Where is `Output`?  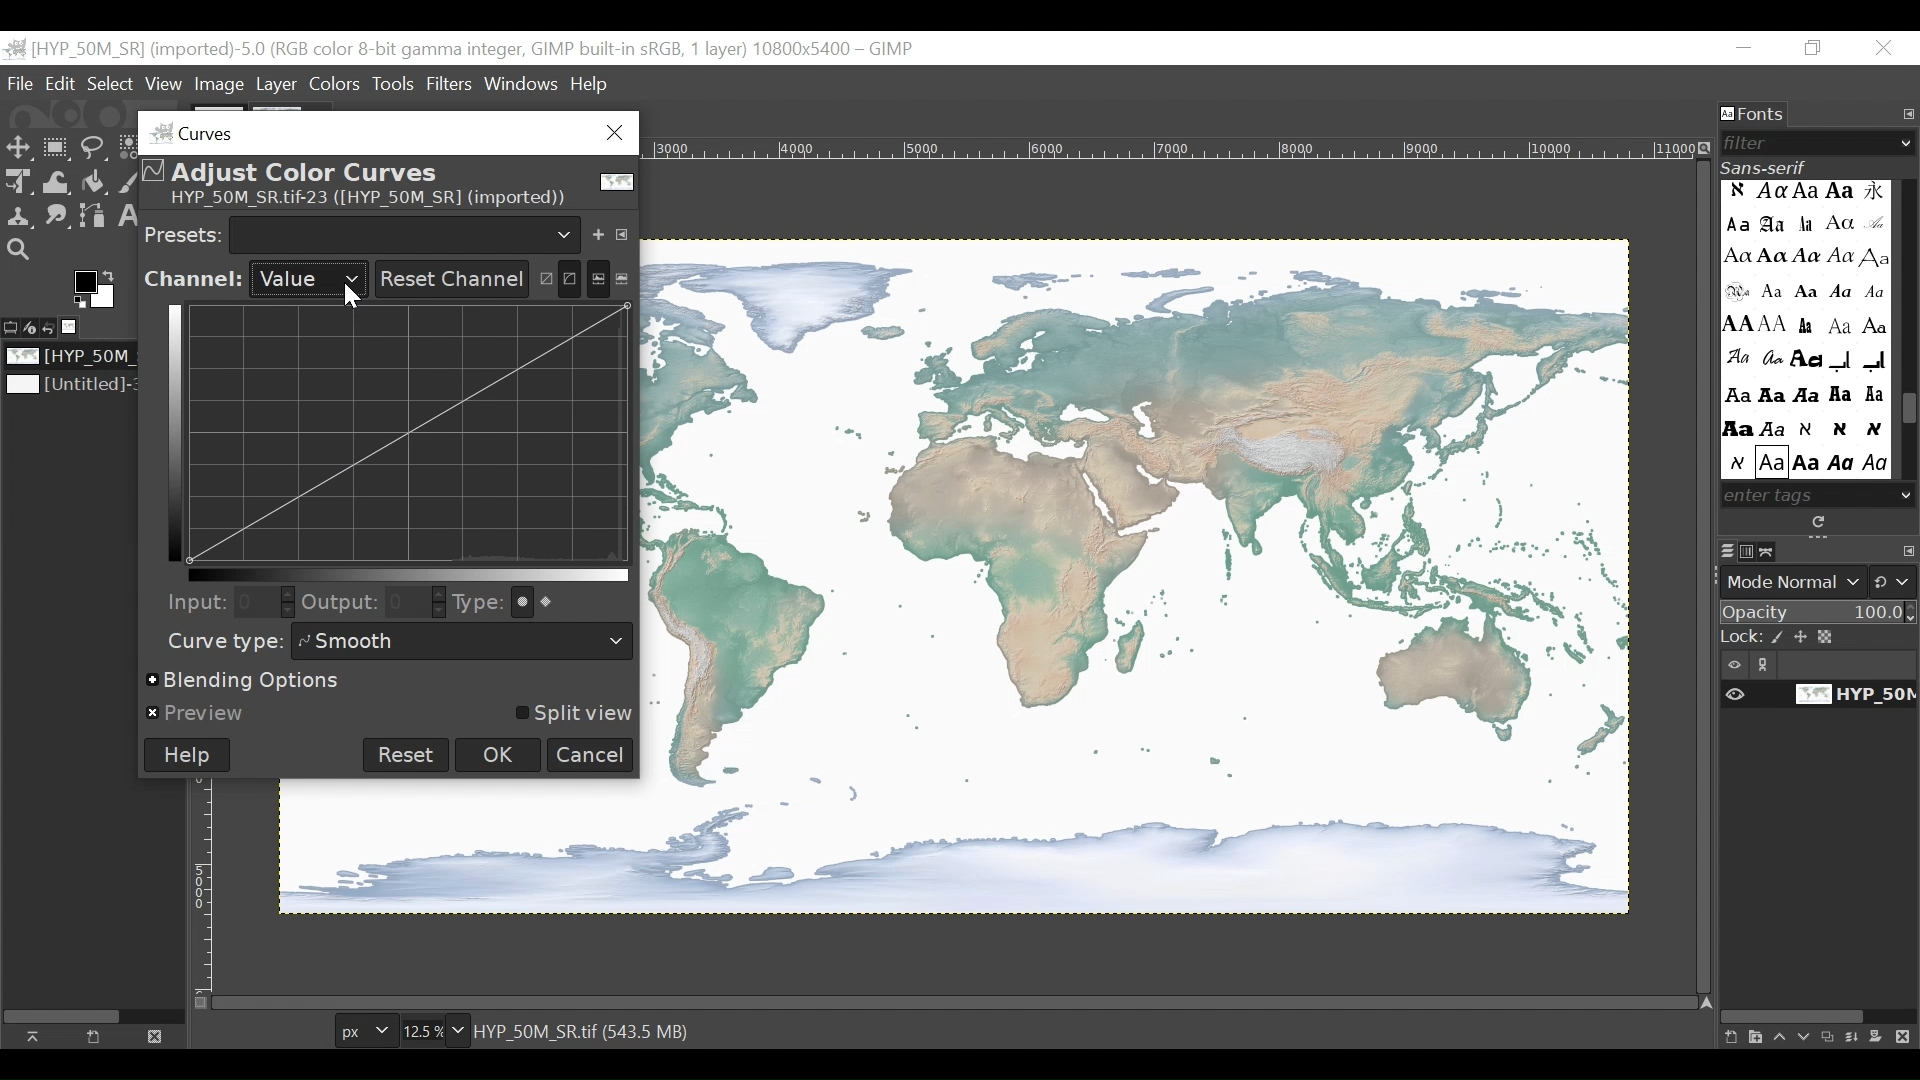
Output is located at coordinates (340, 605).